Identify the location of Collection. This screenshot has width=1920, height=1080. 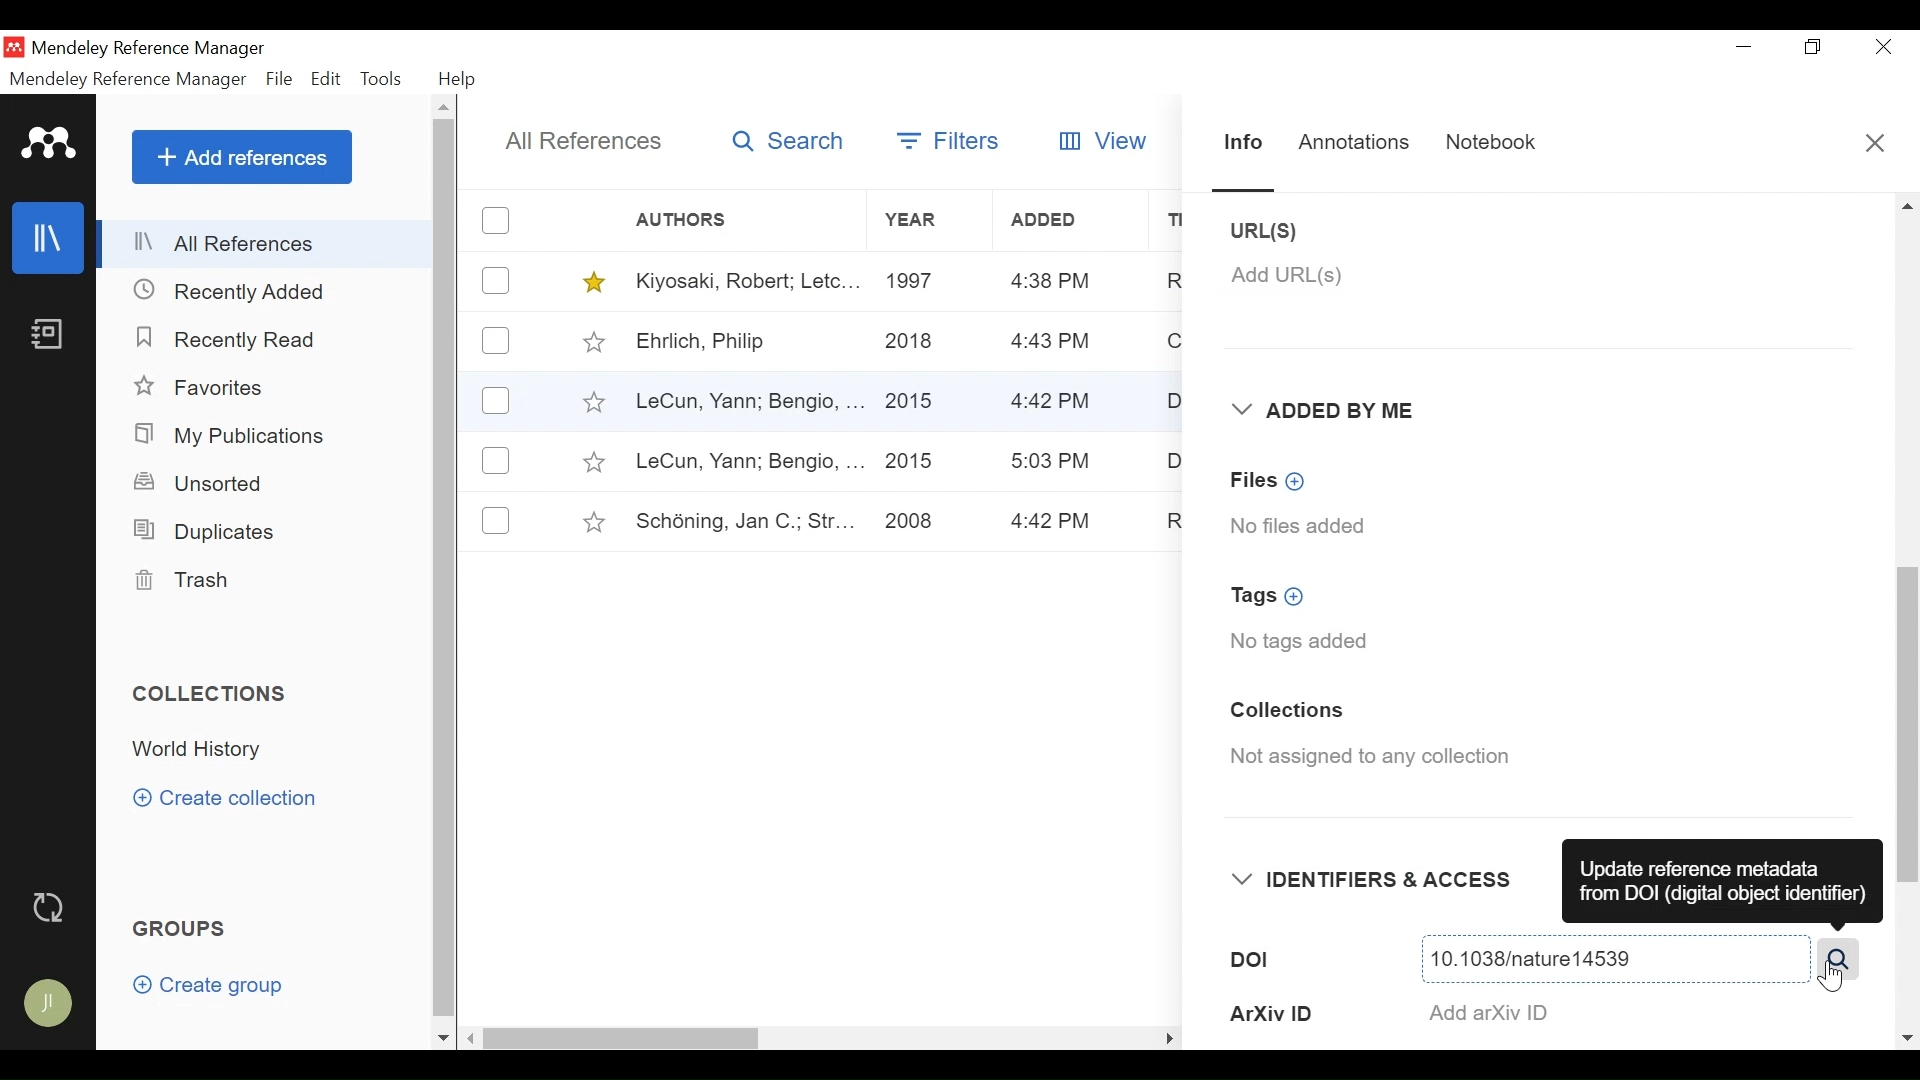
(203, 750).